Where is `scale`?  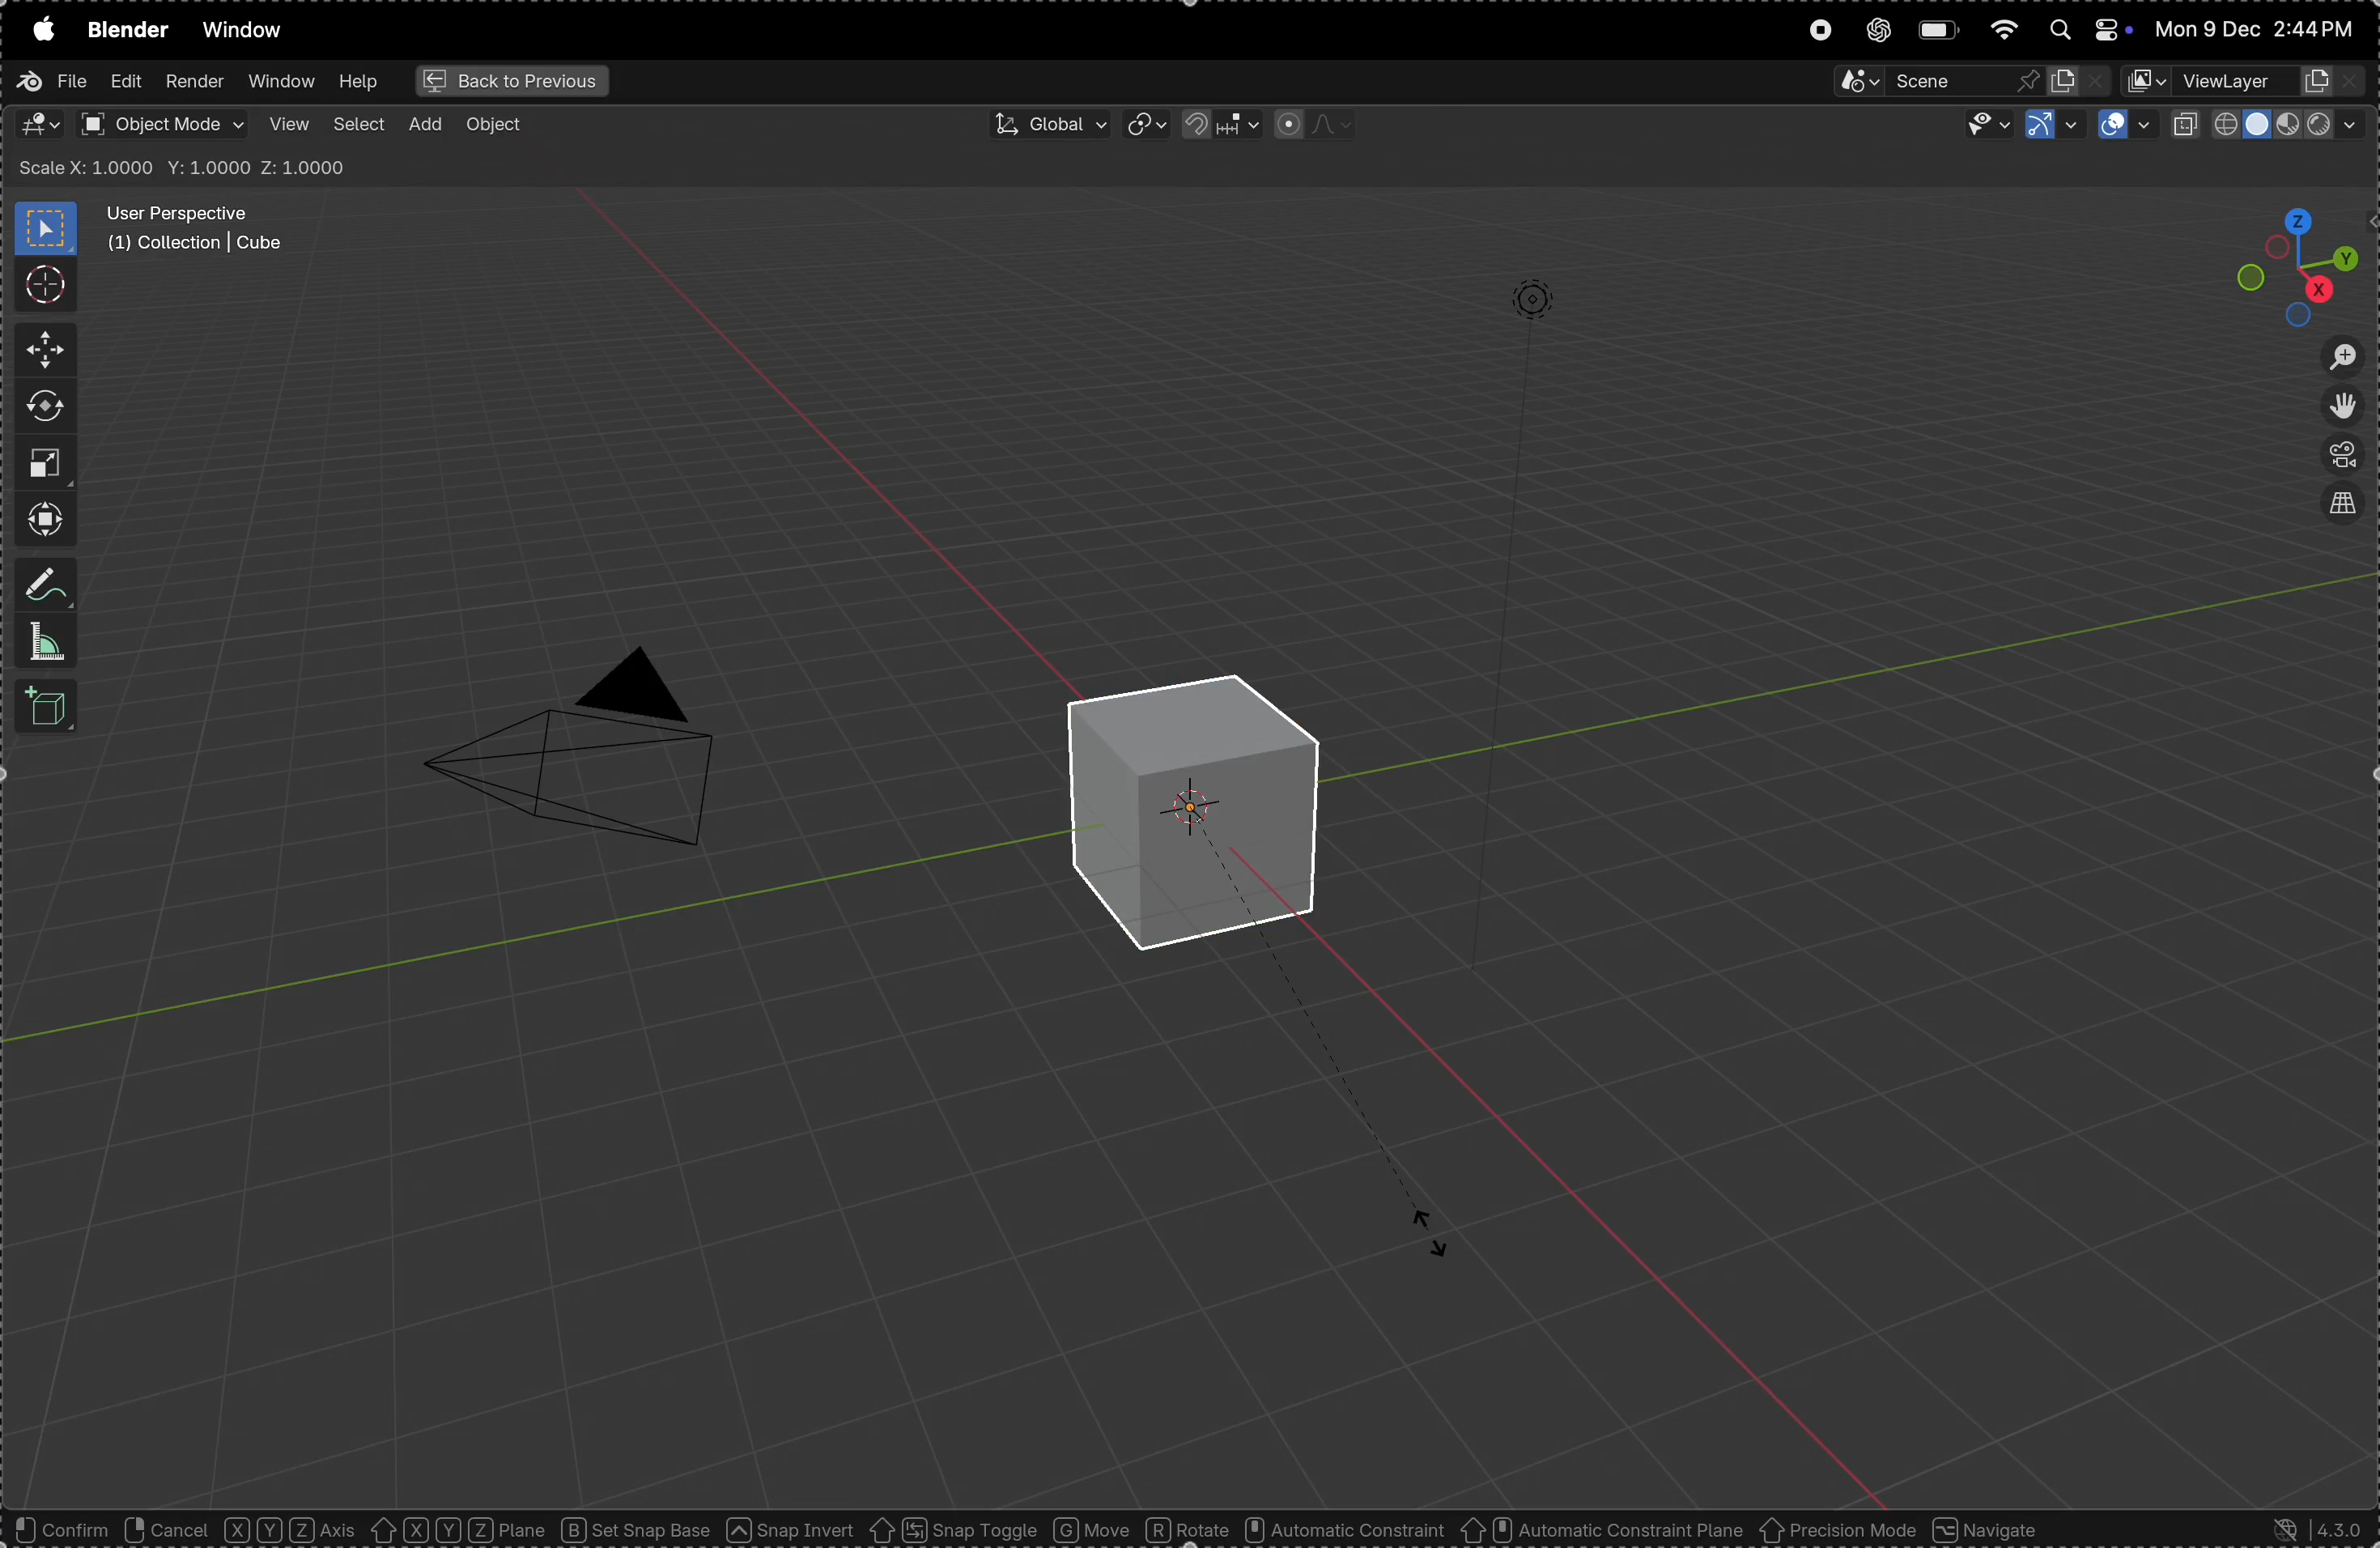 scale is located at coordinates (50, 463).